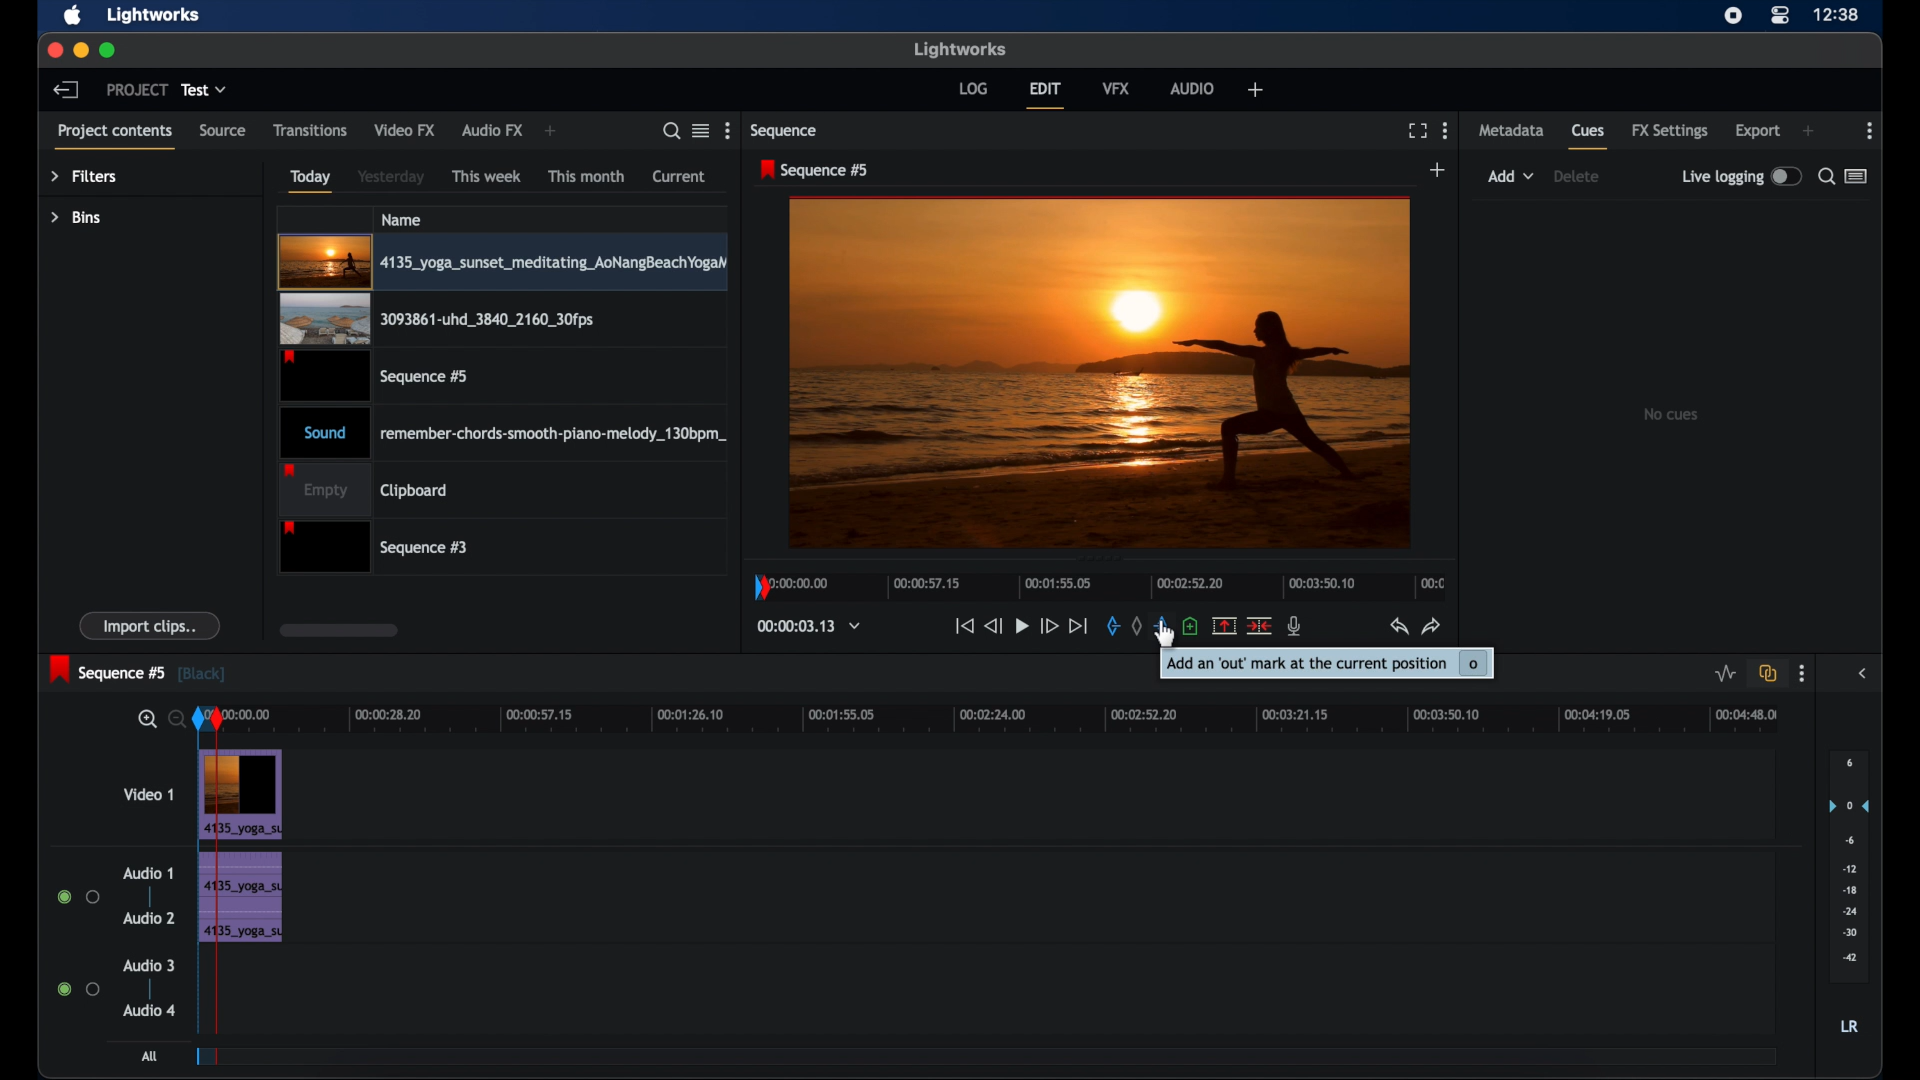  Describe the element at coordinates (1871, 130) in the screenshot. I see `more options` at that location.